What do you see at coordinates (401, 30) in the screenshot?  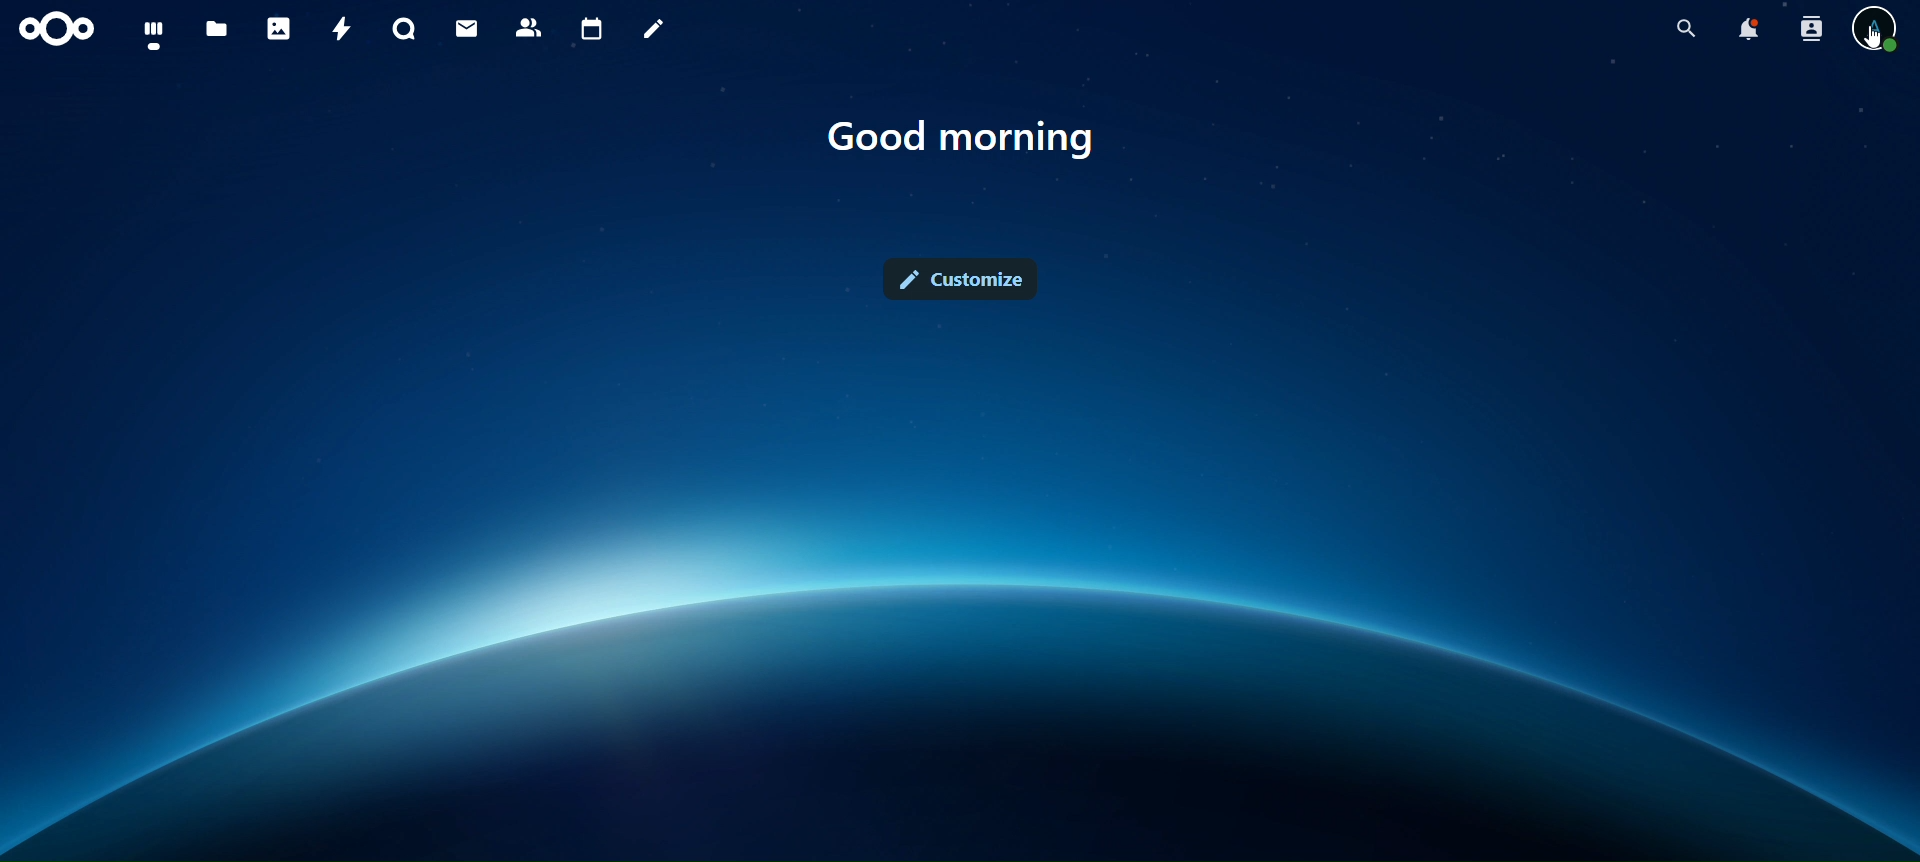 I see `talk` at bounding box center [401, 30].